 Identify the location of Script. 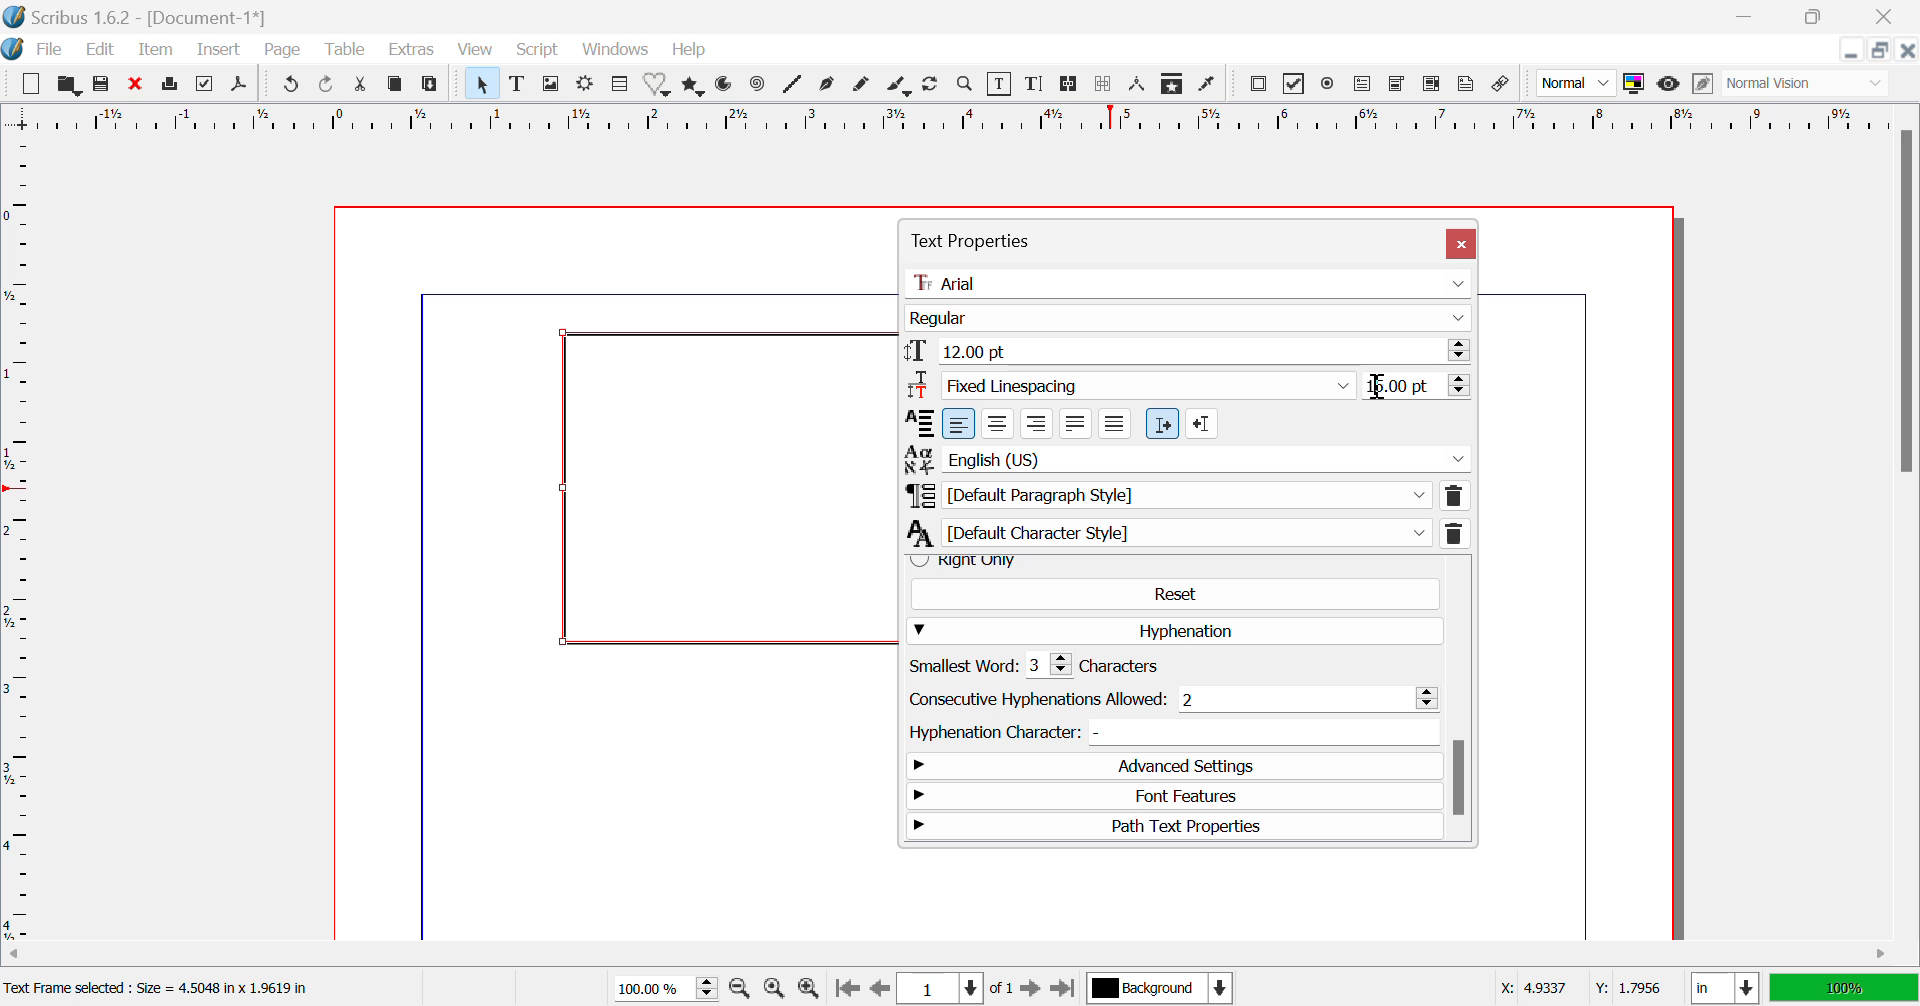
(536, 51).